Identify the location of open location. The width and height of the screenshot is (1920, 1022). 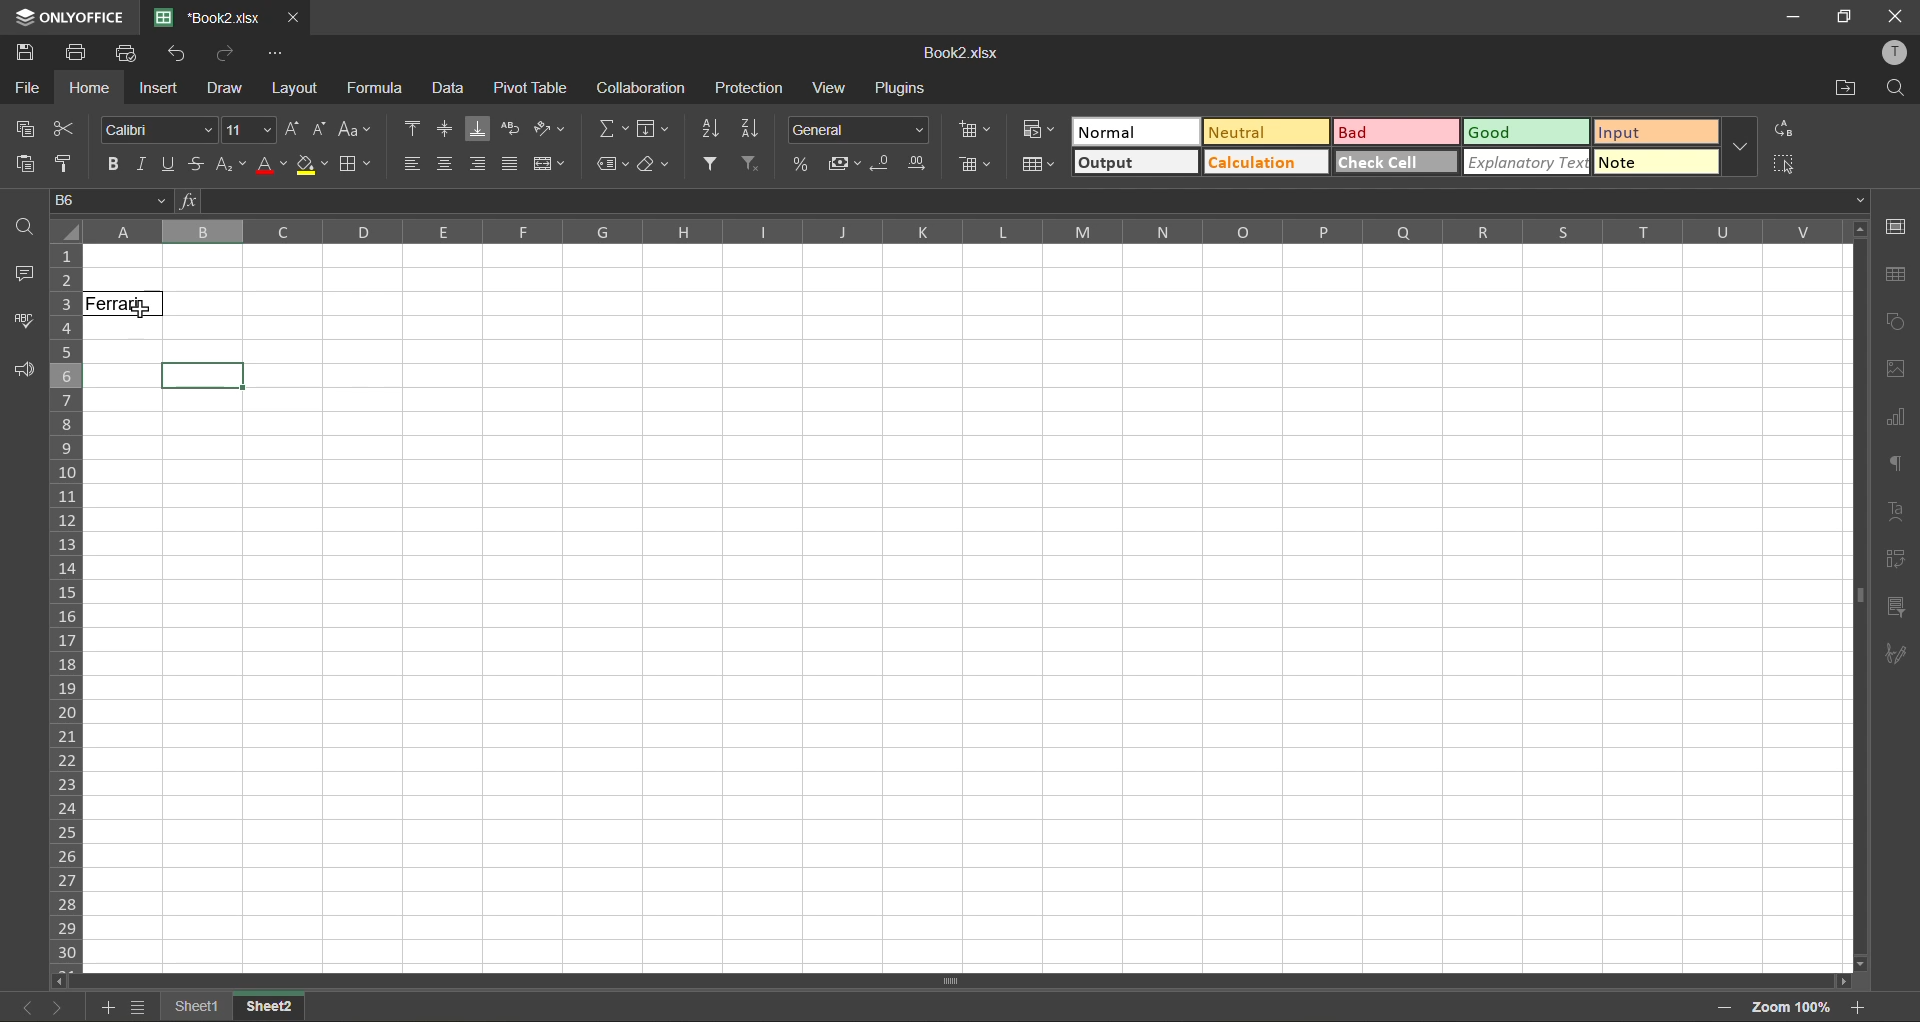
(1848, 90).